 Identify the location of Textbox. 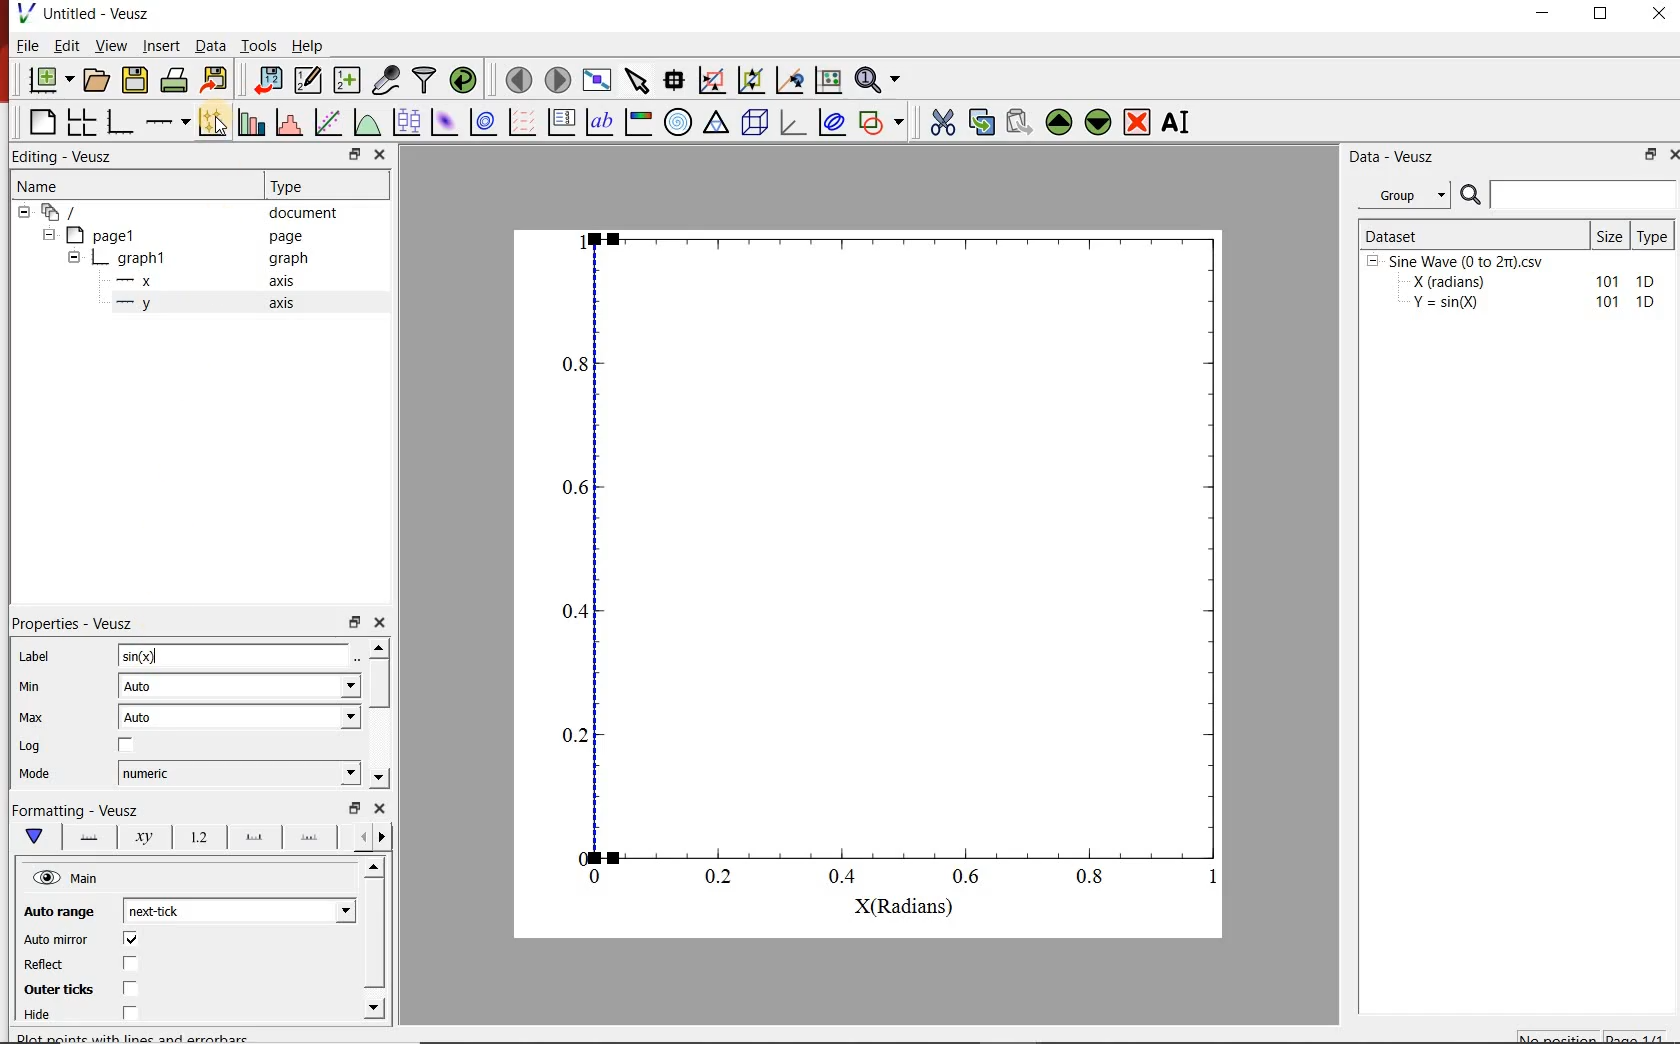
(235, 656).